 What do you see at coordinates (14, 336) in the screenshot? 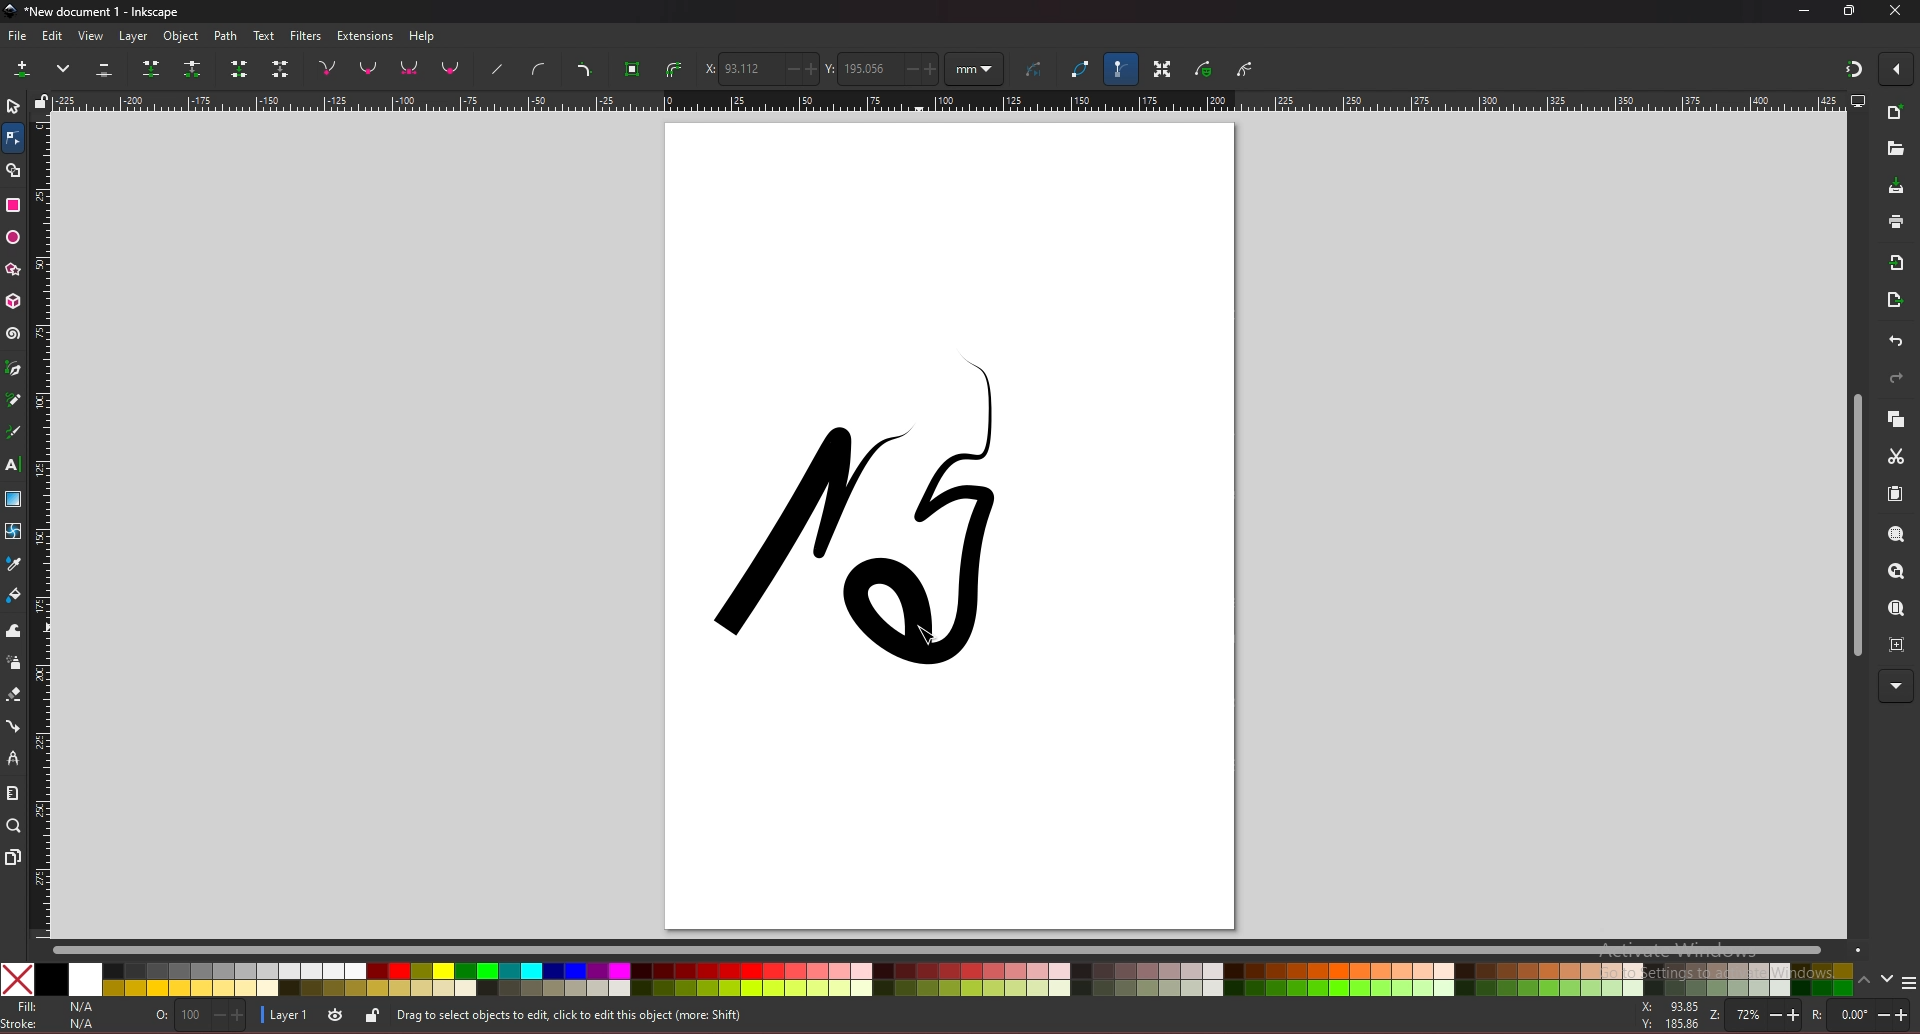
I see `spiral` at bounding box center [14, 336].